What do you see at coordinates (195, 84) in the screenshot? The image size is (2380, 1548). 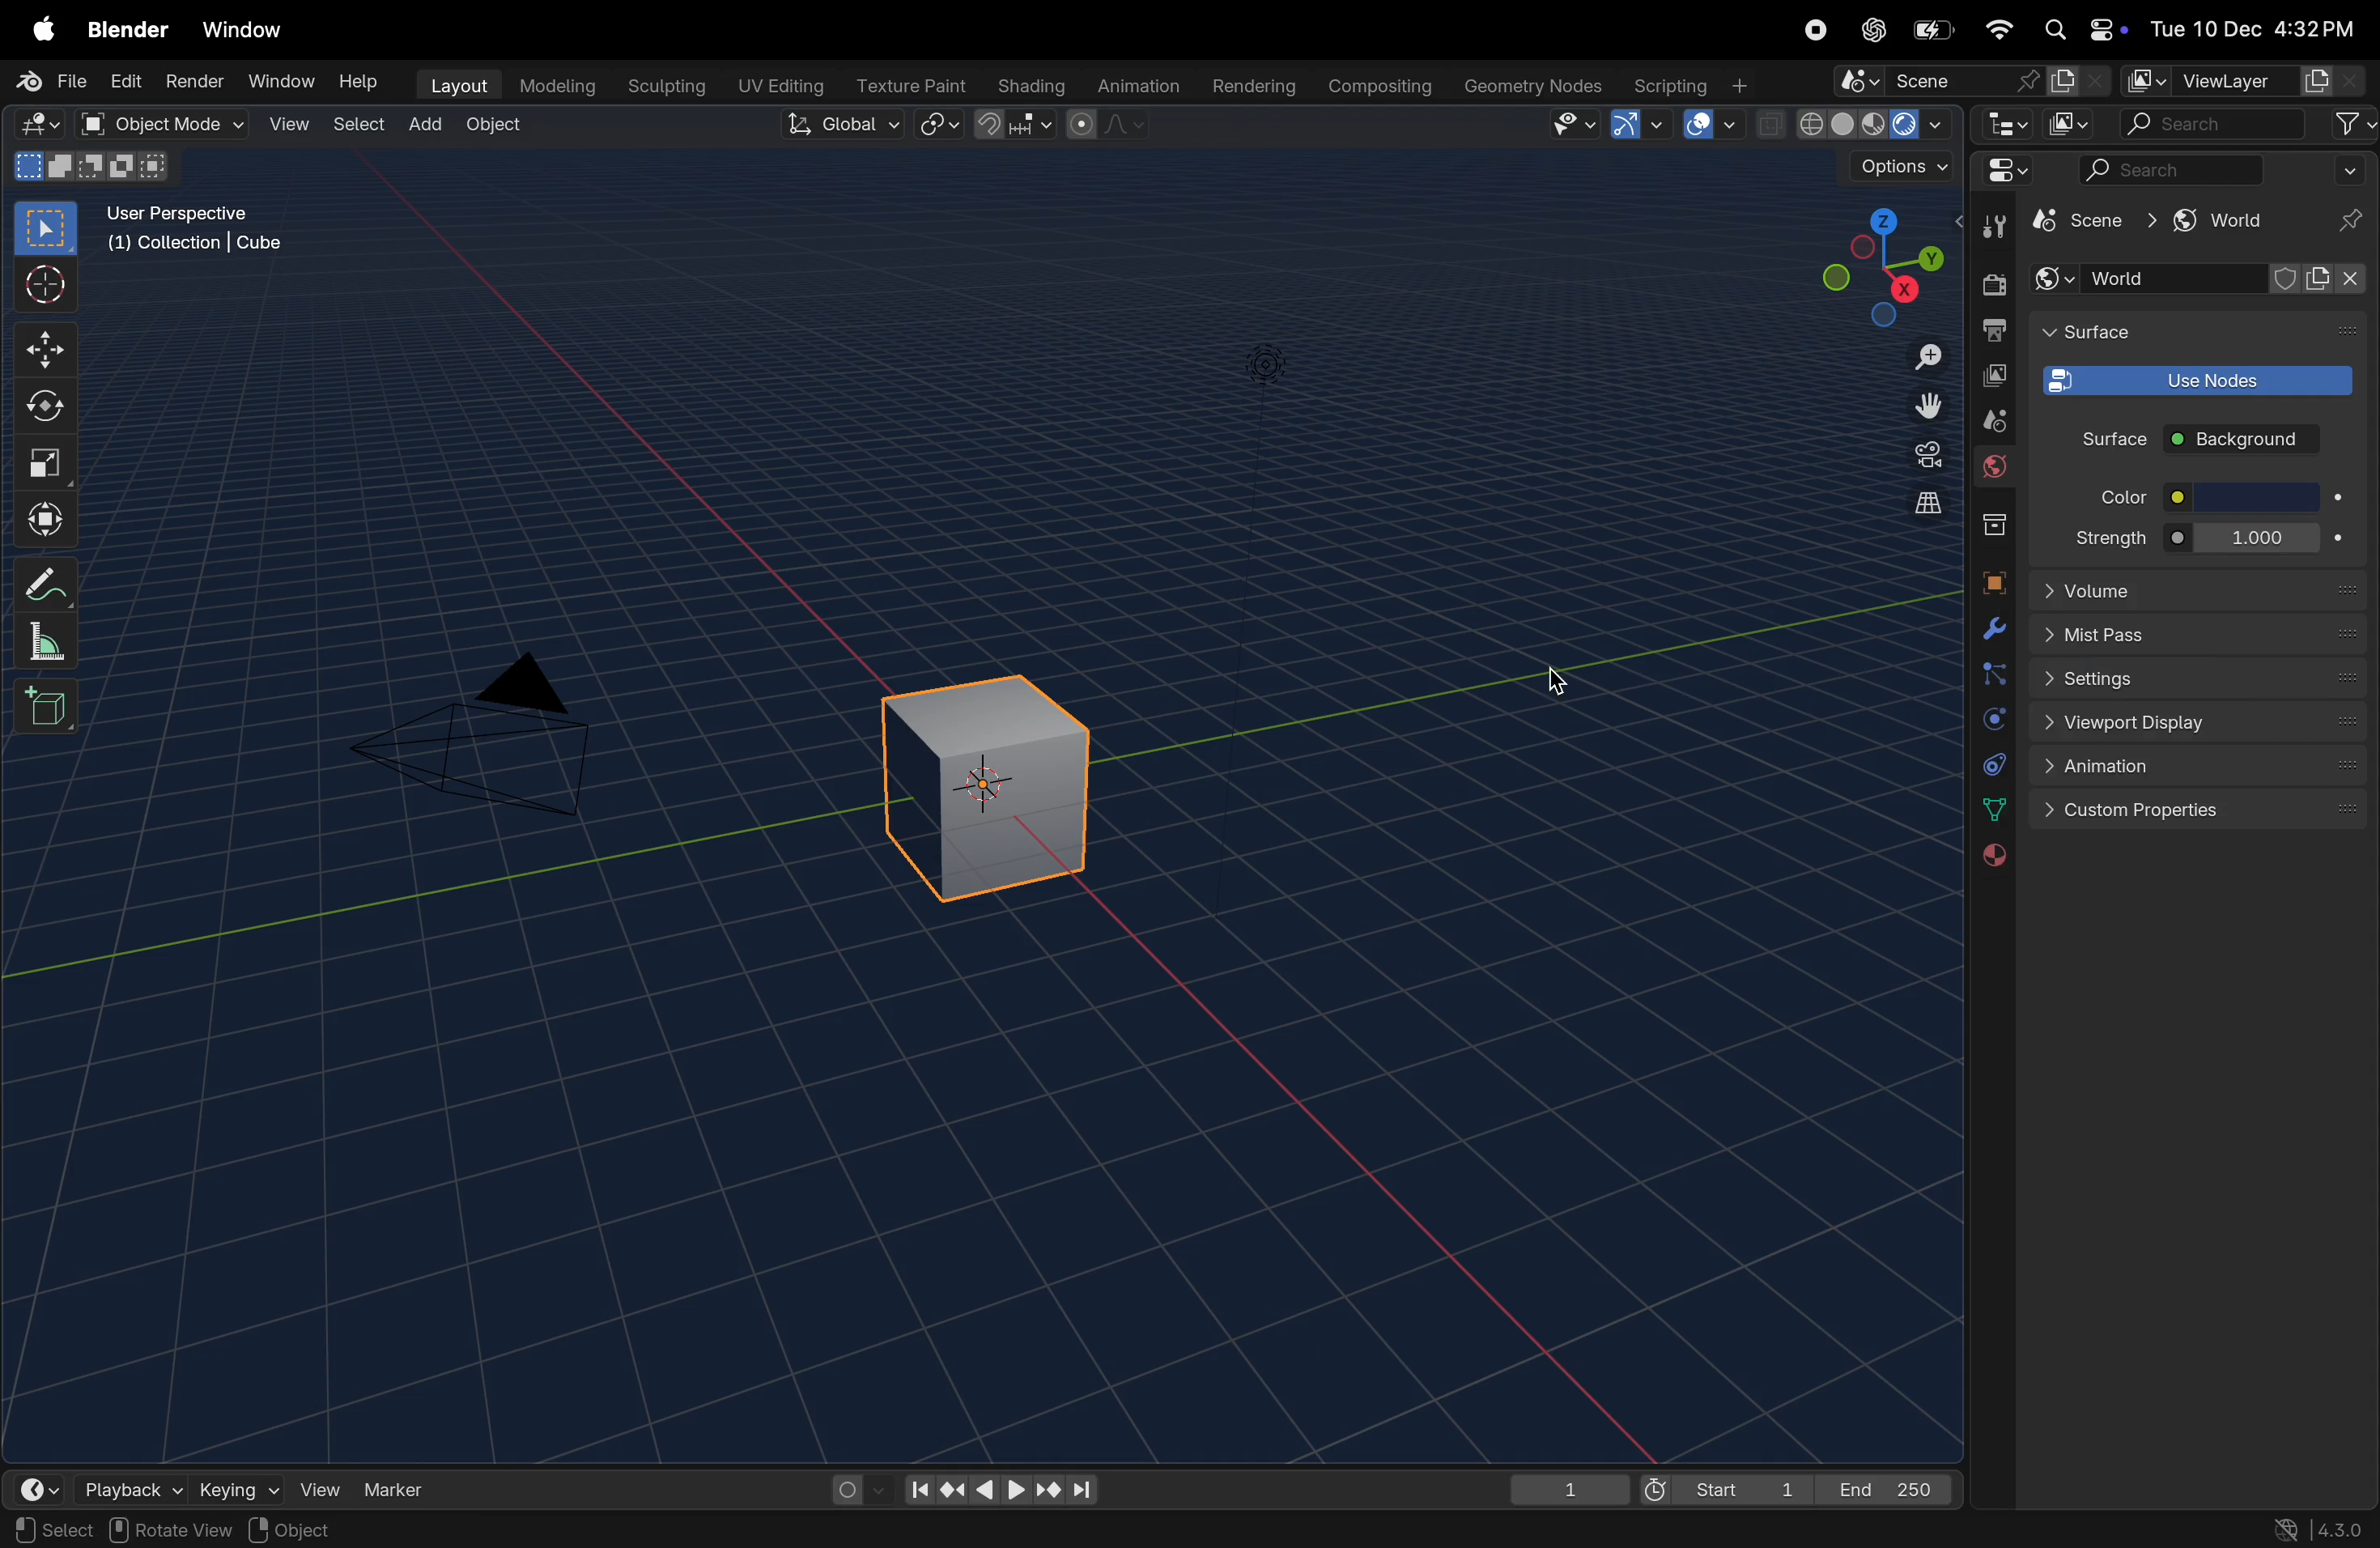 I see `render` at bounding box center [195, 84].